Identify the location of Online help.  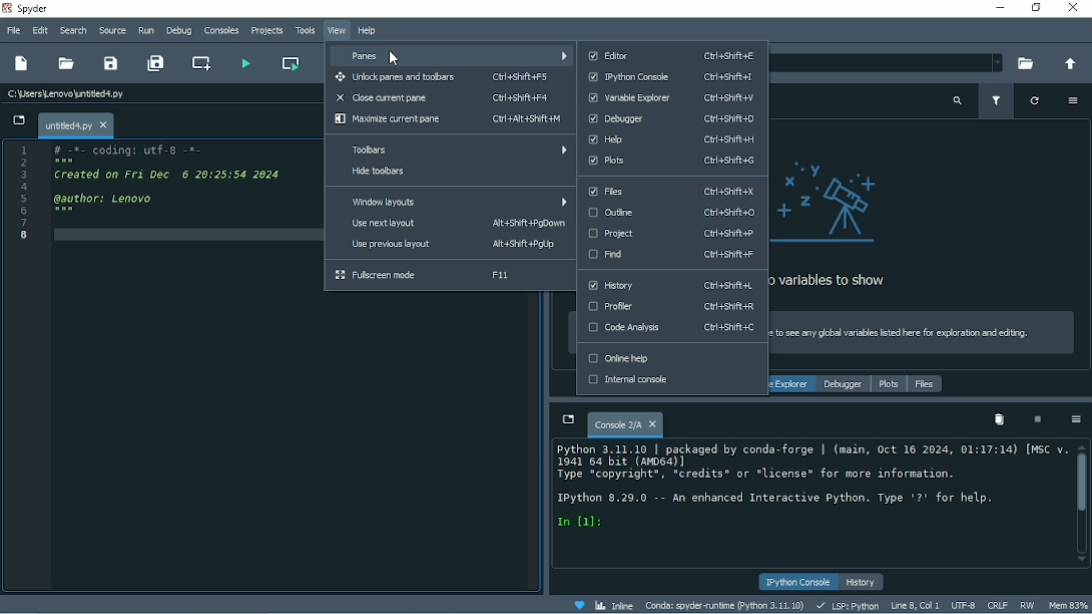
(671, 359).